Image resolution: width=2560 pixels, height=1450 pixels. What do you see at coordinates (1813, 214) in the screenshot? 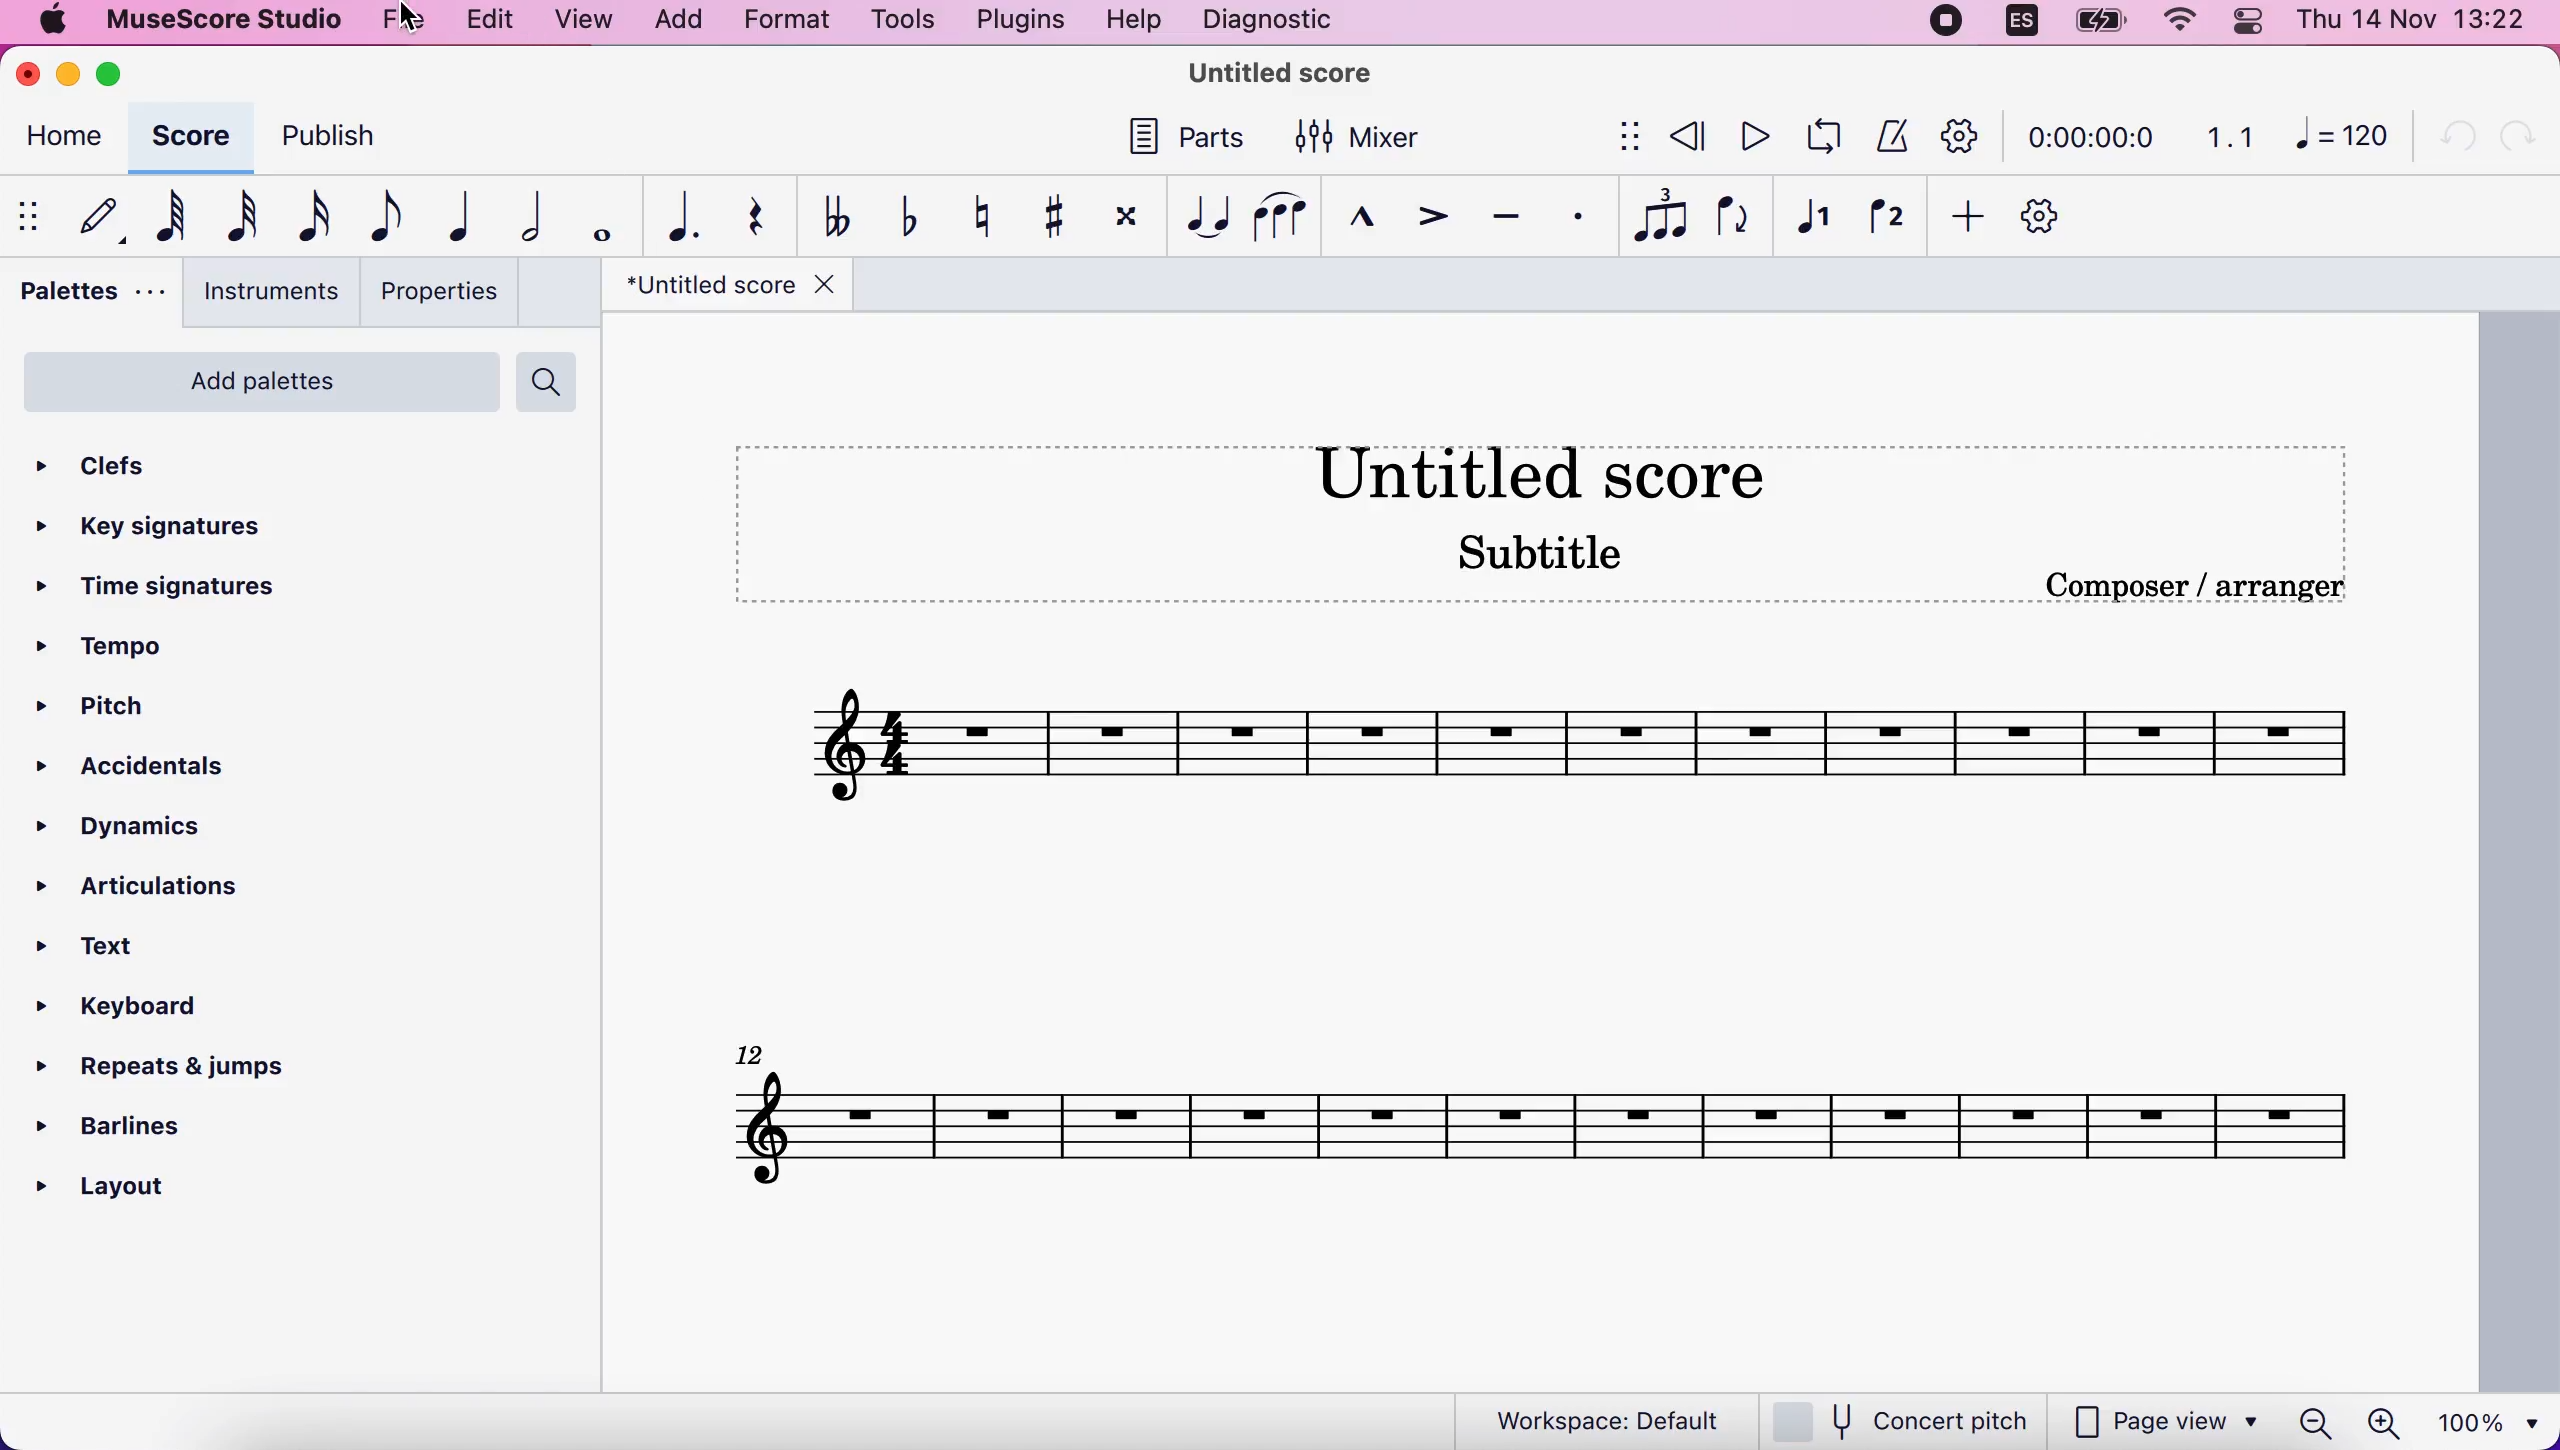
I see `voice 1` at bounding box center [1813, 214].